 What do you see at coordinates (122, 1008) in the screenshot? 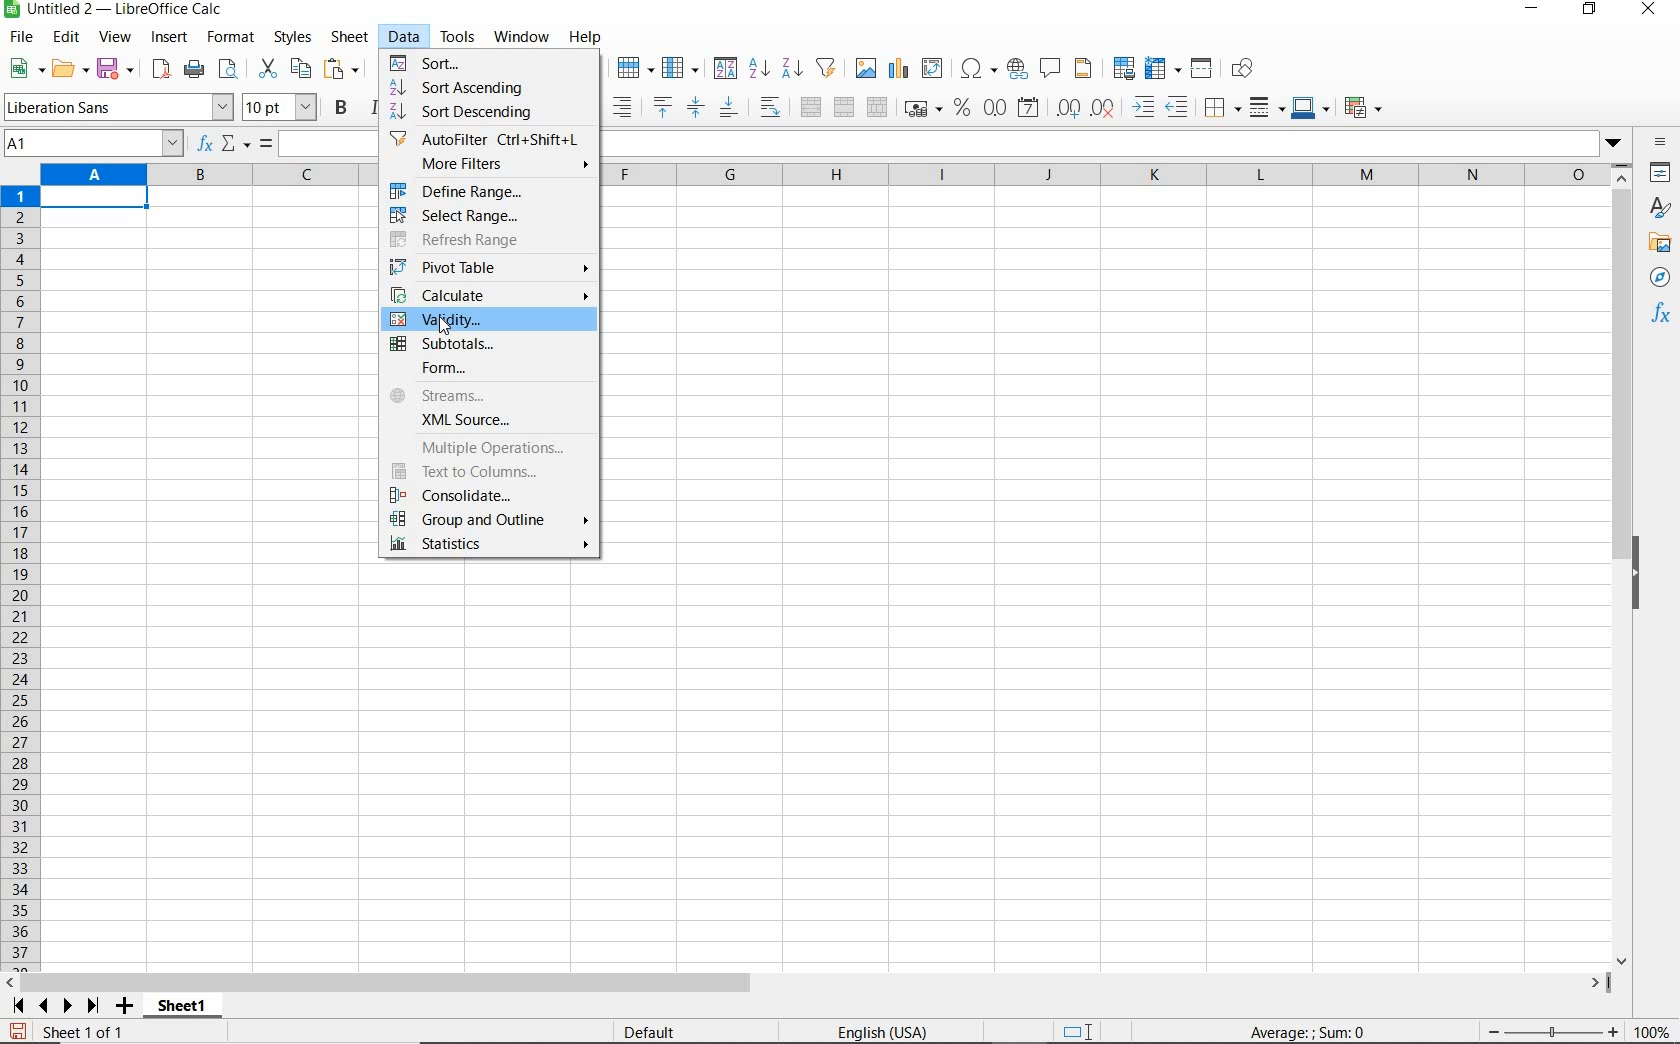
I see `add sheet` at bounding box center [122, 1008].